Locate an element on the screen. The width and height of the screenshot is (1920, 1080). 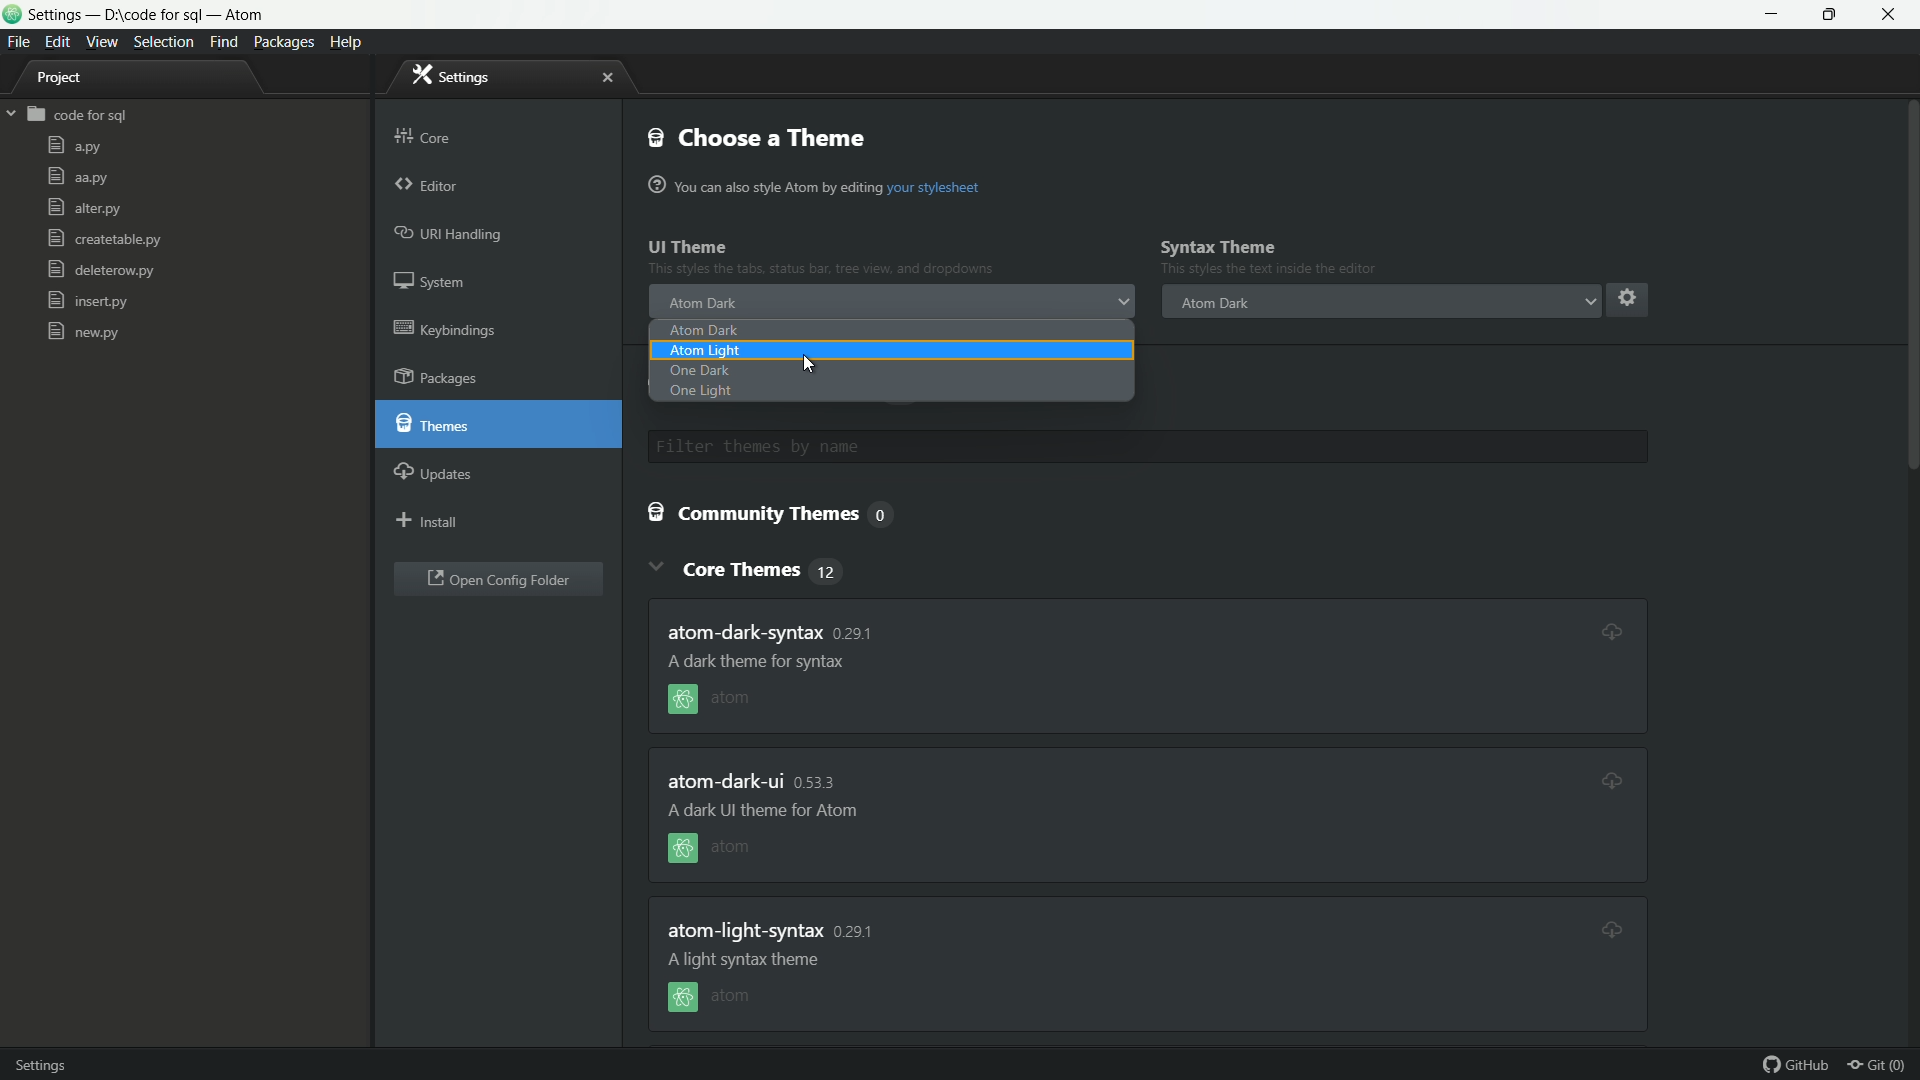
editor is located at coordinates (427, 187).